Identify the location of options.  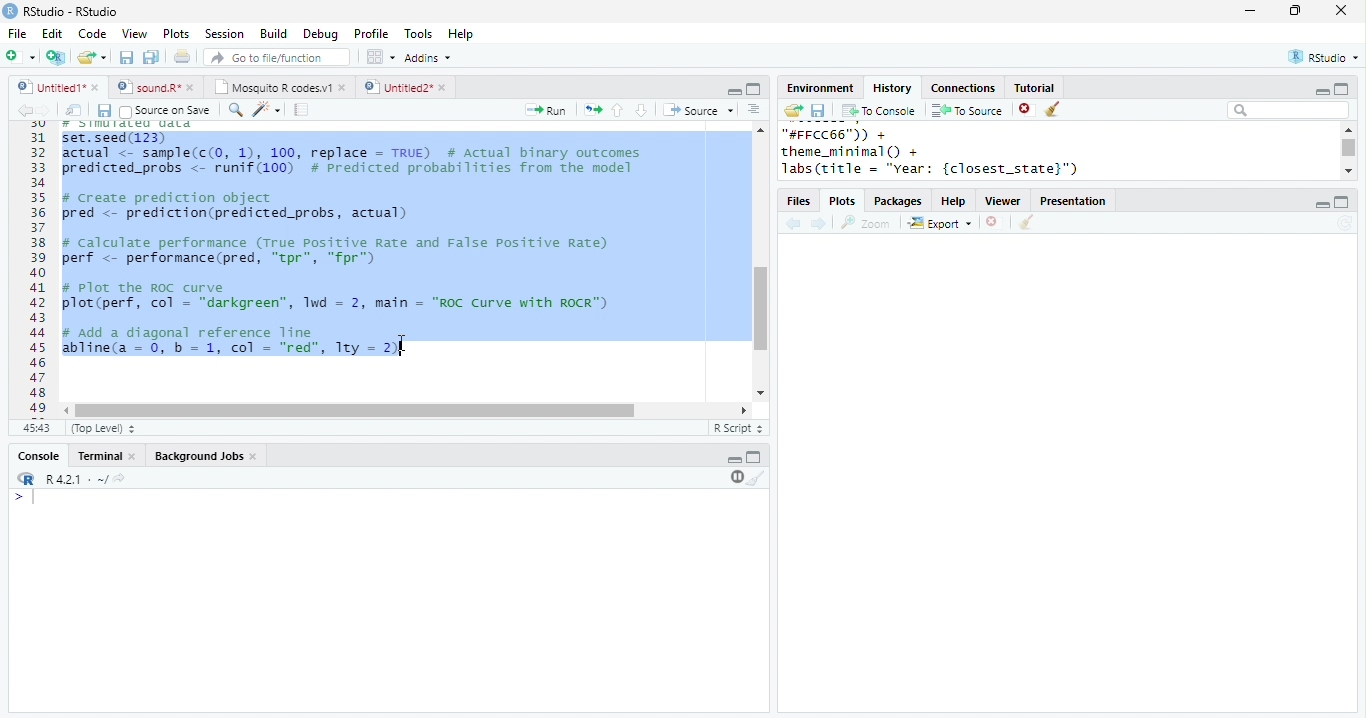
(379, 57).